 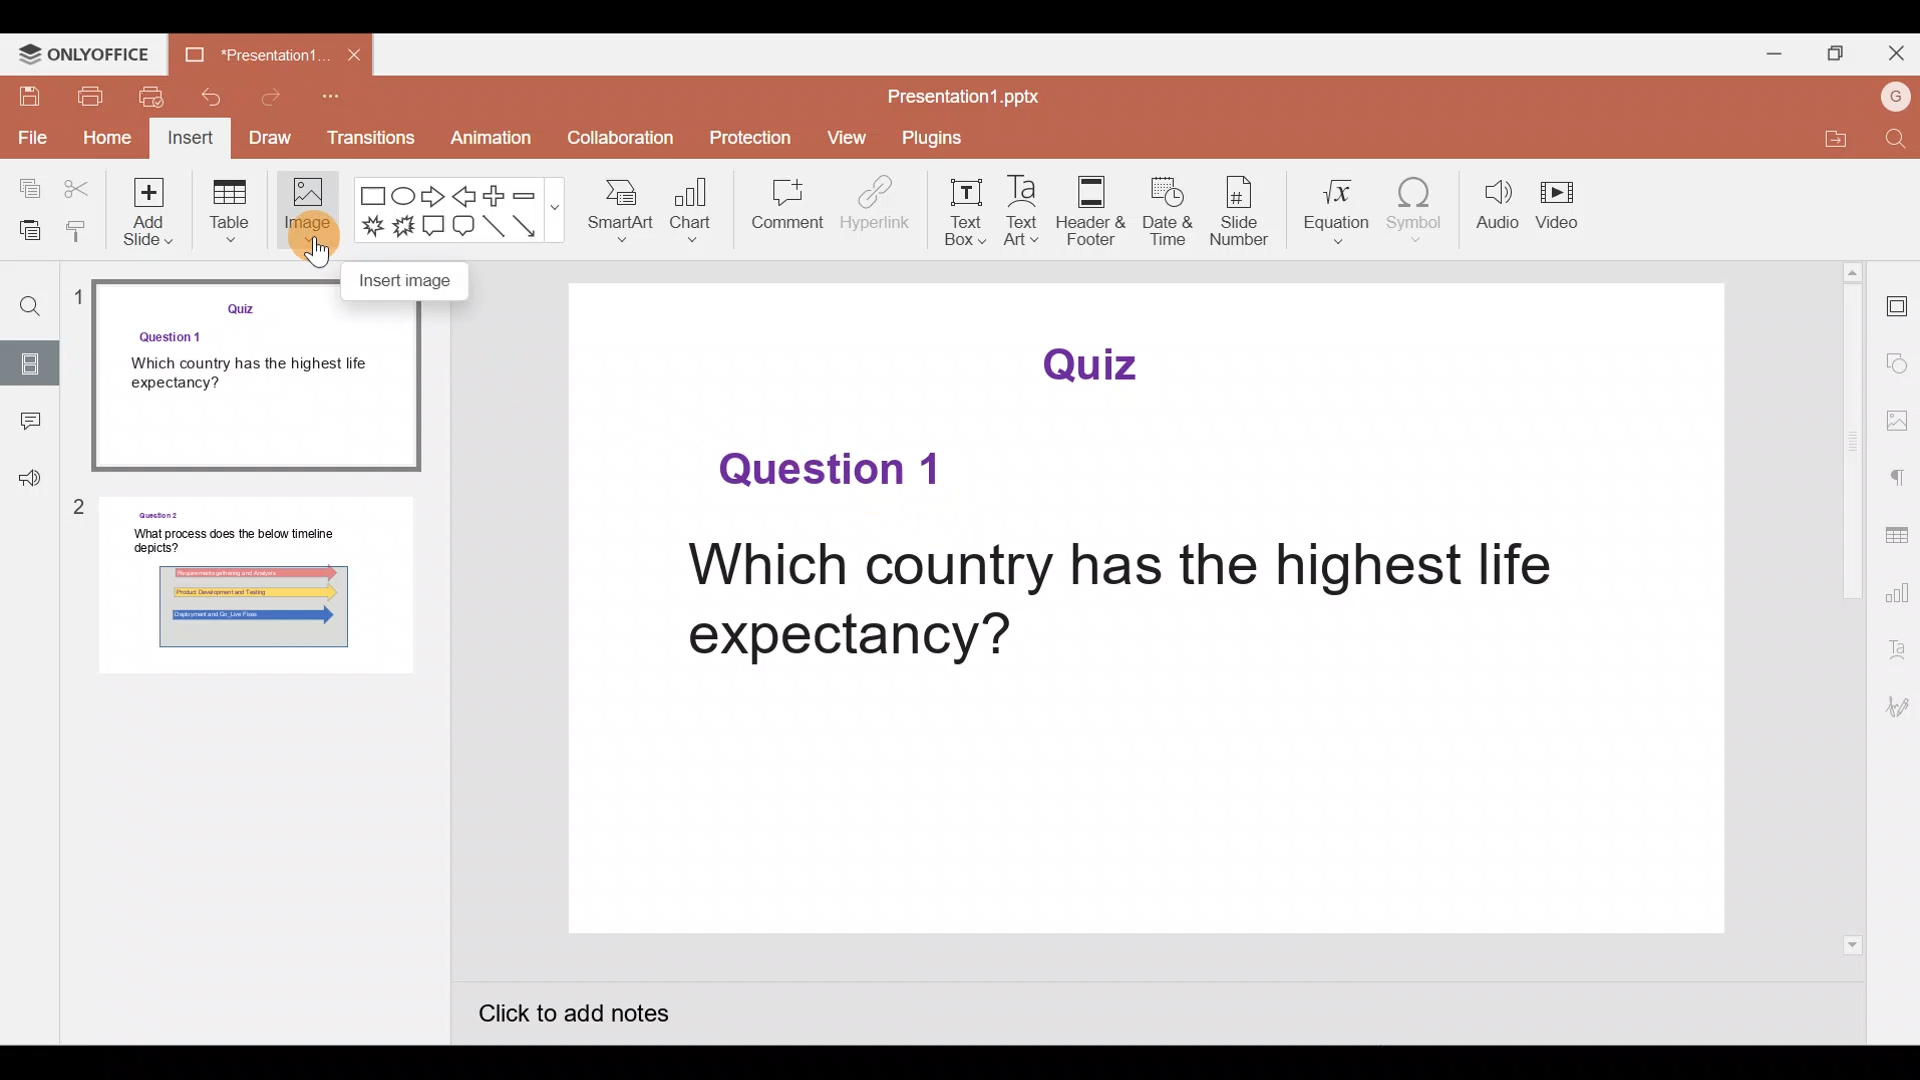 What do you see at coordinates (1895, 52) in the screenshot?
I see `Close` at bounding box center [1895, 52].